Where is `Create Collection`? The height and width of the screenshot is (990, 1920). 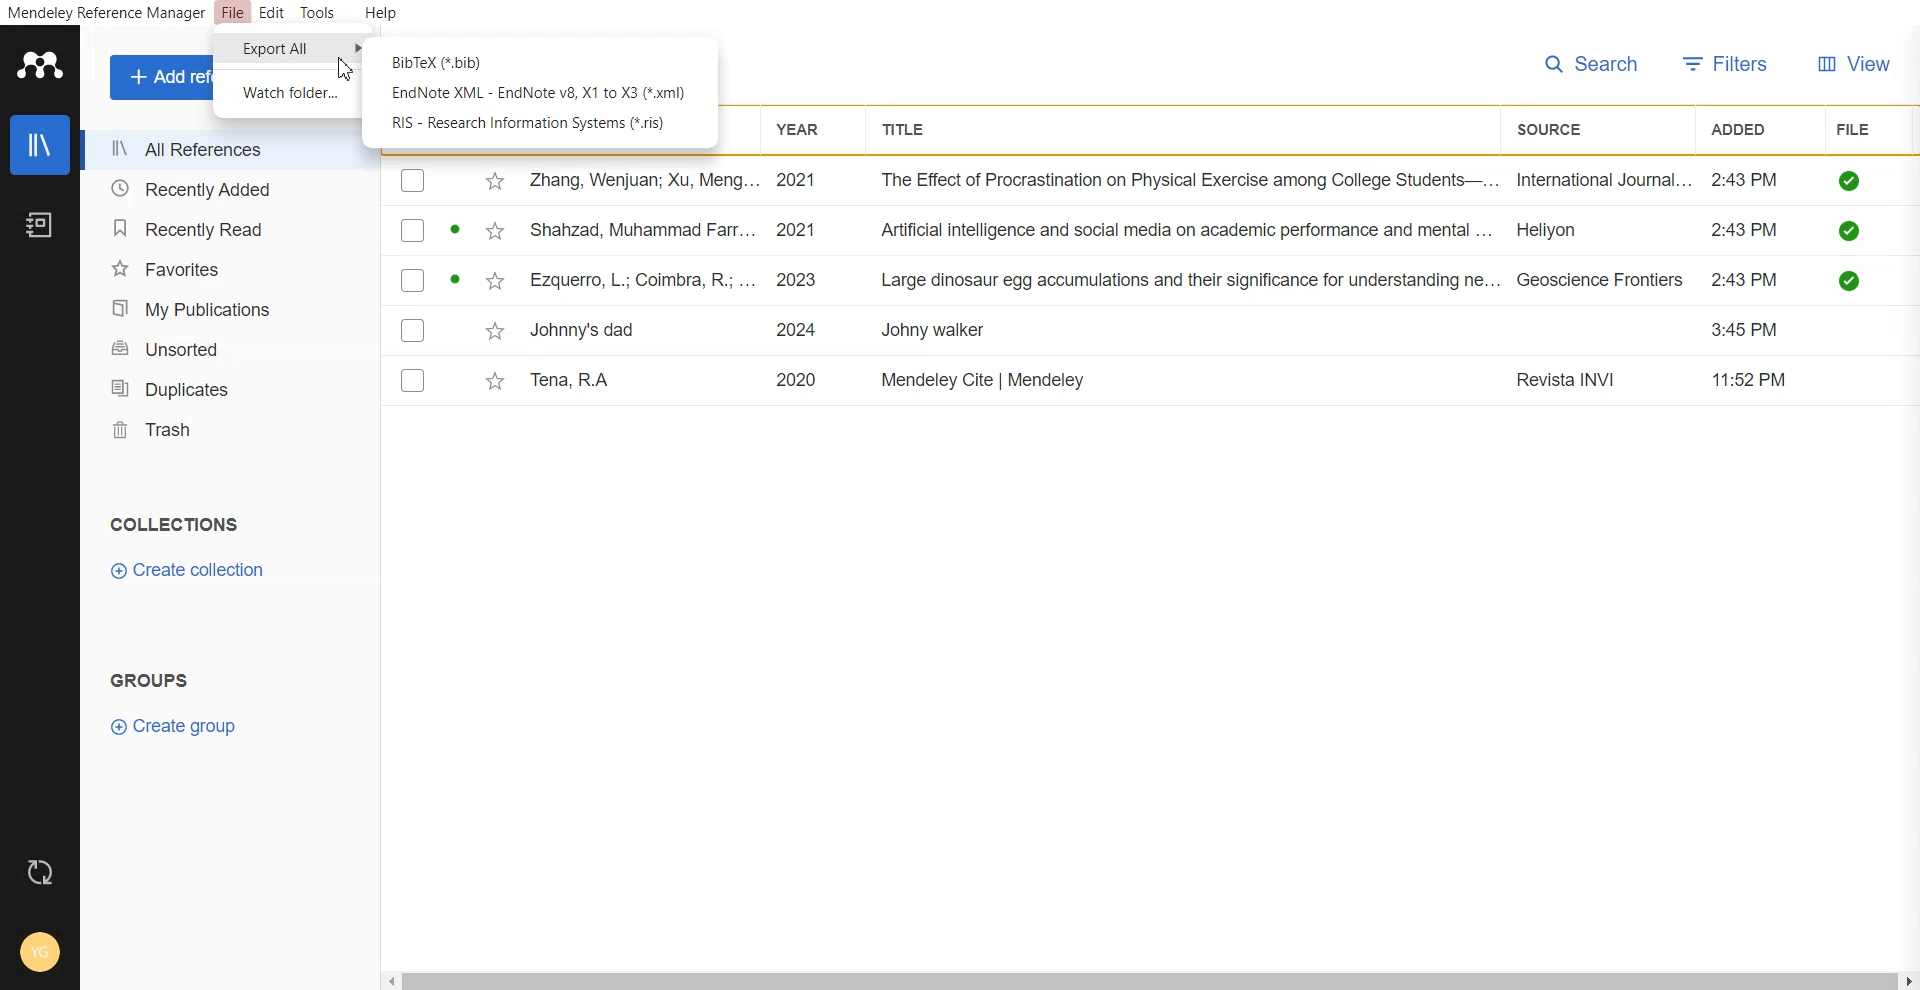 Create Collection is located at coordinates (190, 570).